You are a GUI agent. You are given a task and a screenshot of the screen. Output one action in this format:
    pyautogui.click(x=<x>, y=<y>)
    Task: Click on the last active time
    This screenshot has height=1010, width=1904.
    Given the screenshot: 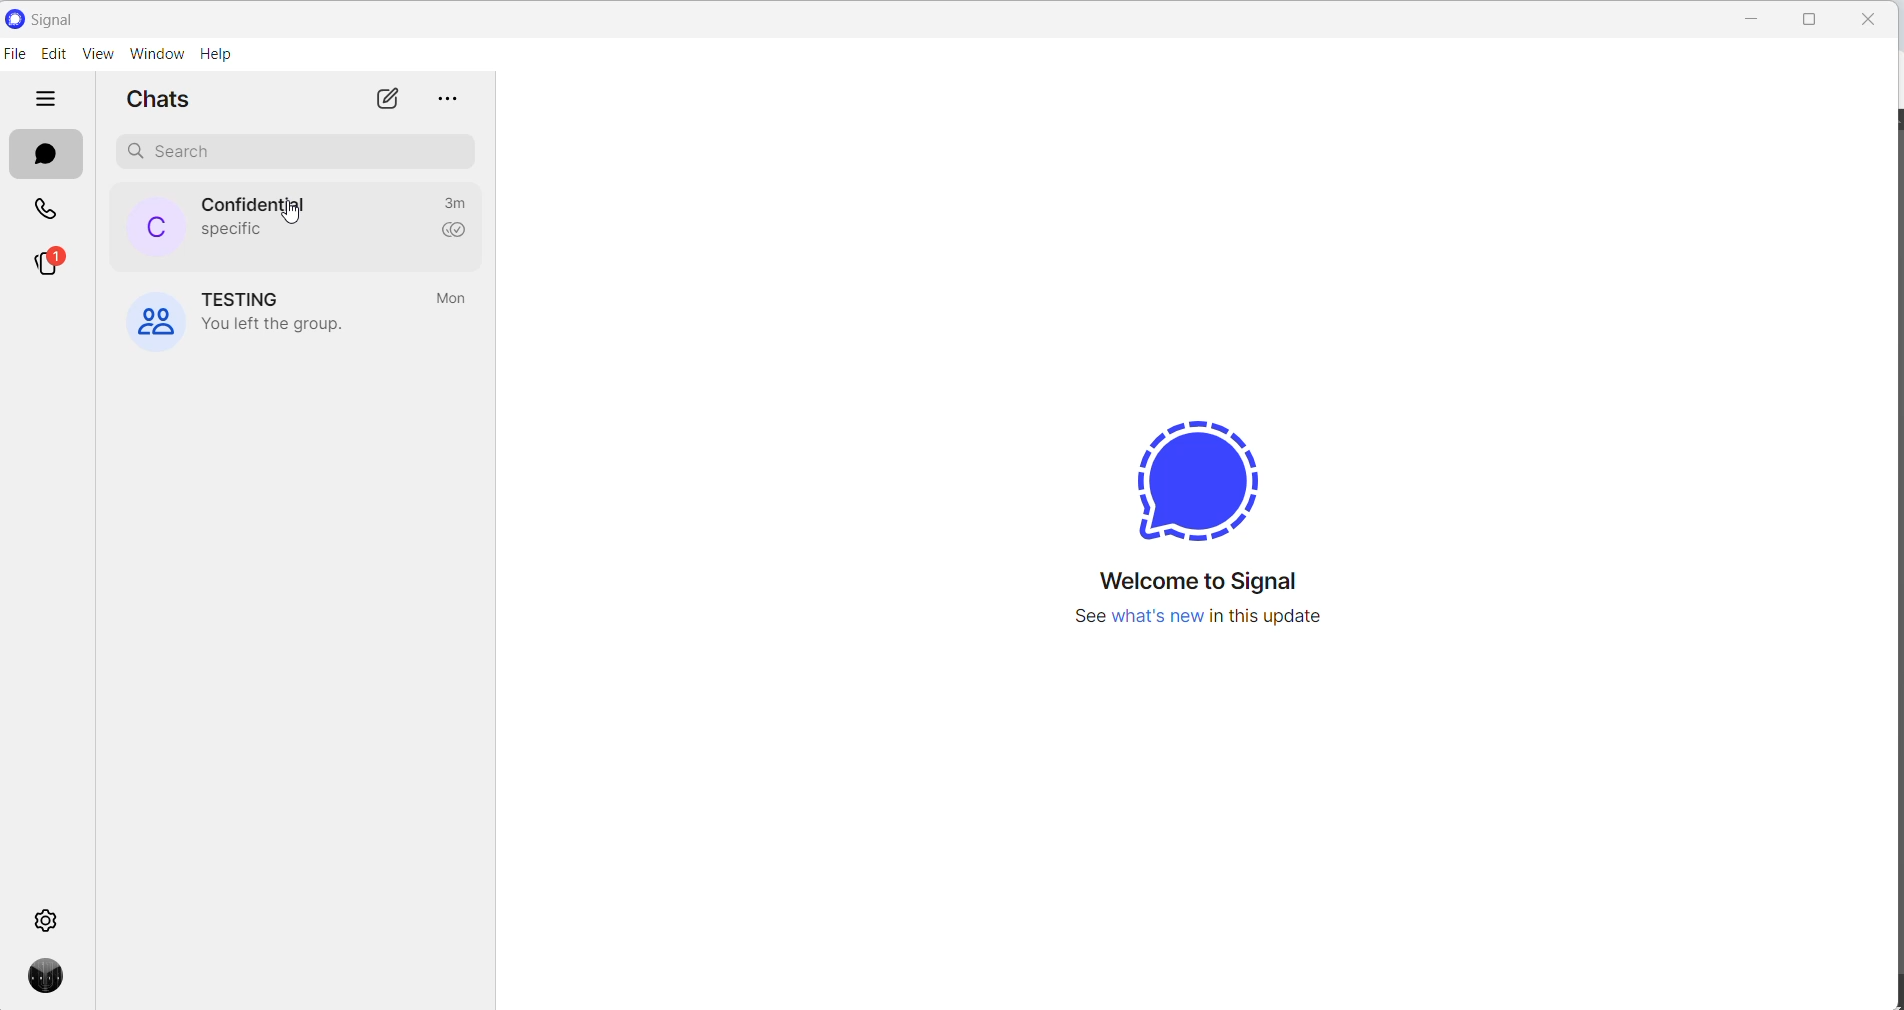 What is the action you would take?
    pyautogui.click(x=456, y=200)
    